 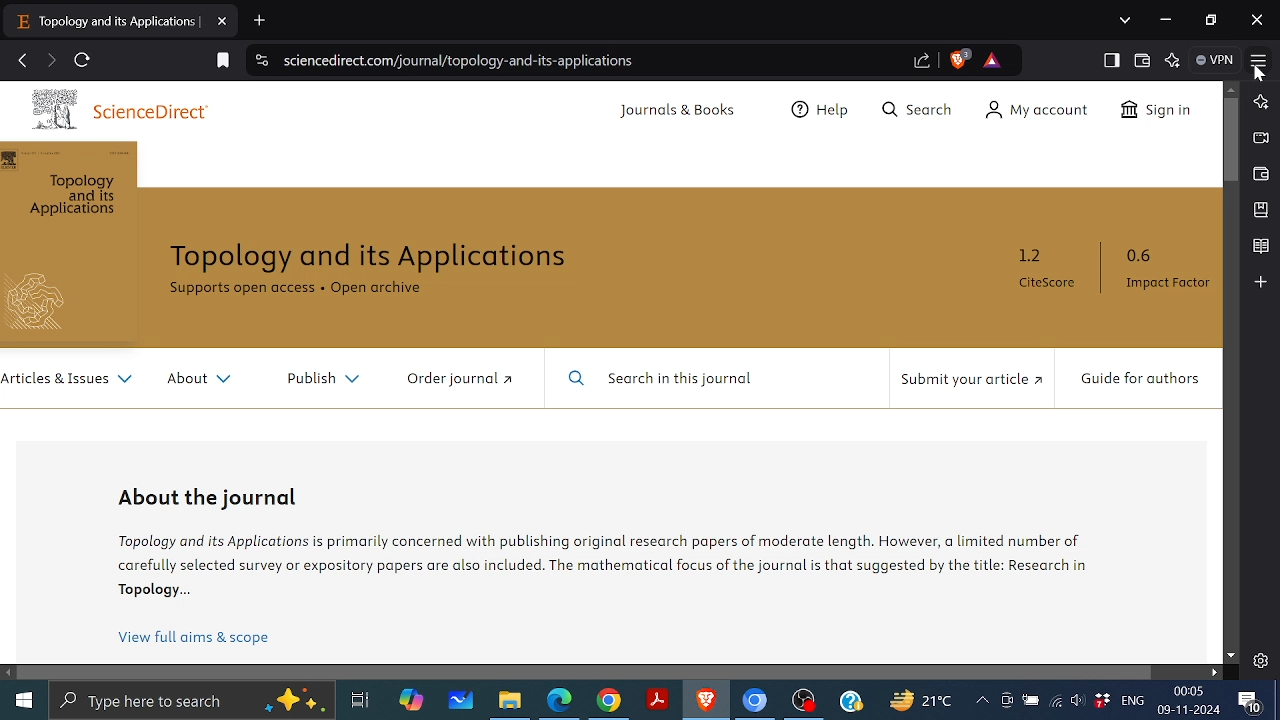 What do you see at coordinates (461, 699) in the screenshot?
I see `white board` at bounding box center [461, 699].